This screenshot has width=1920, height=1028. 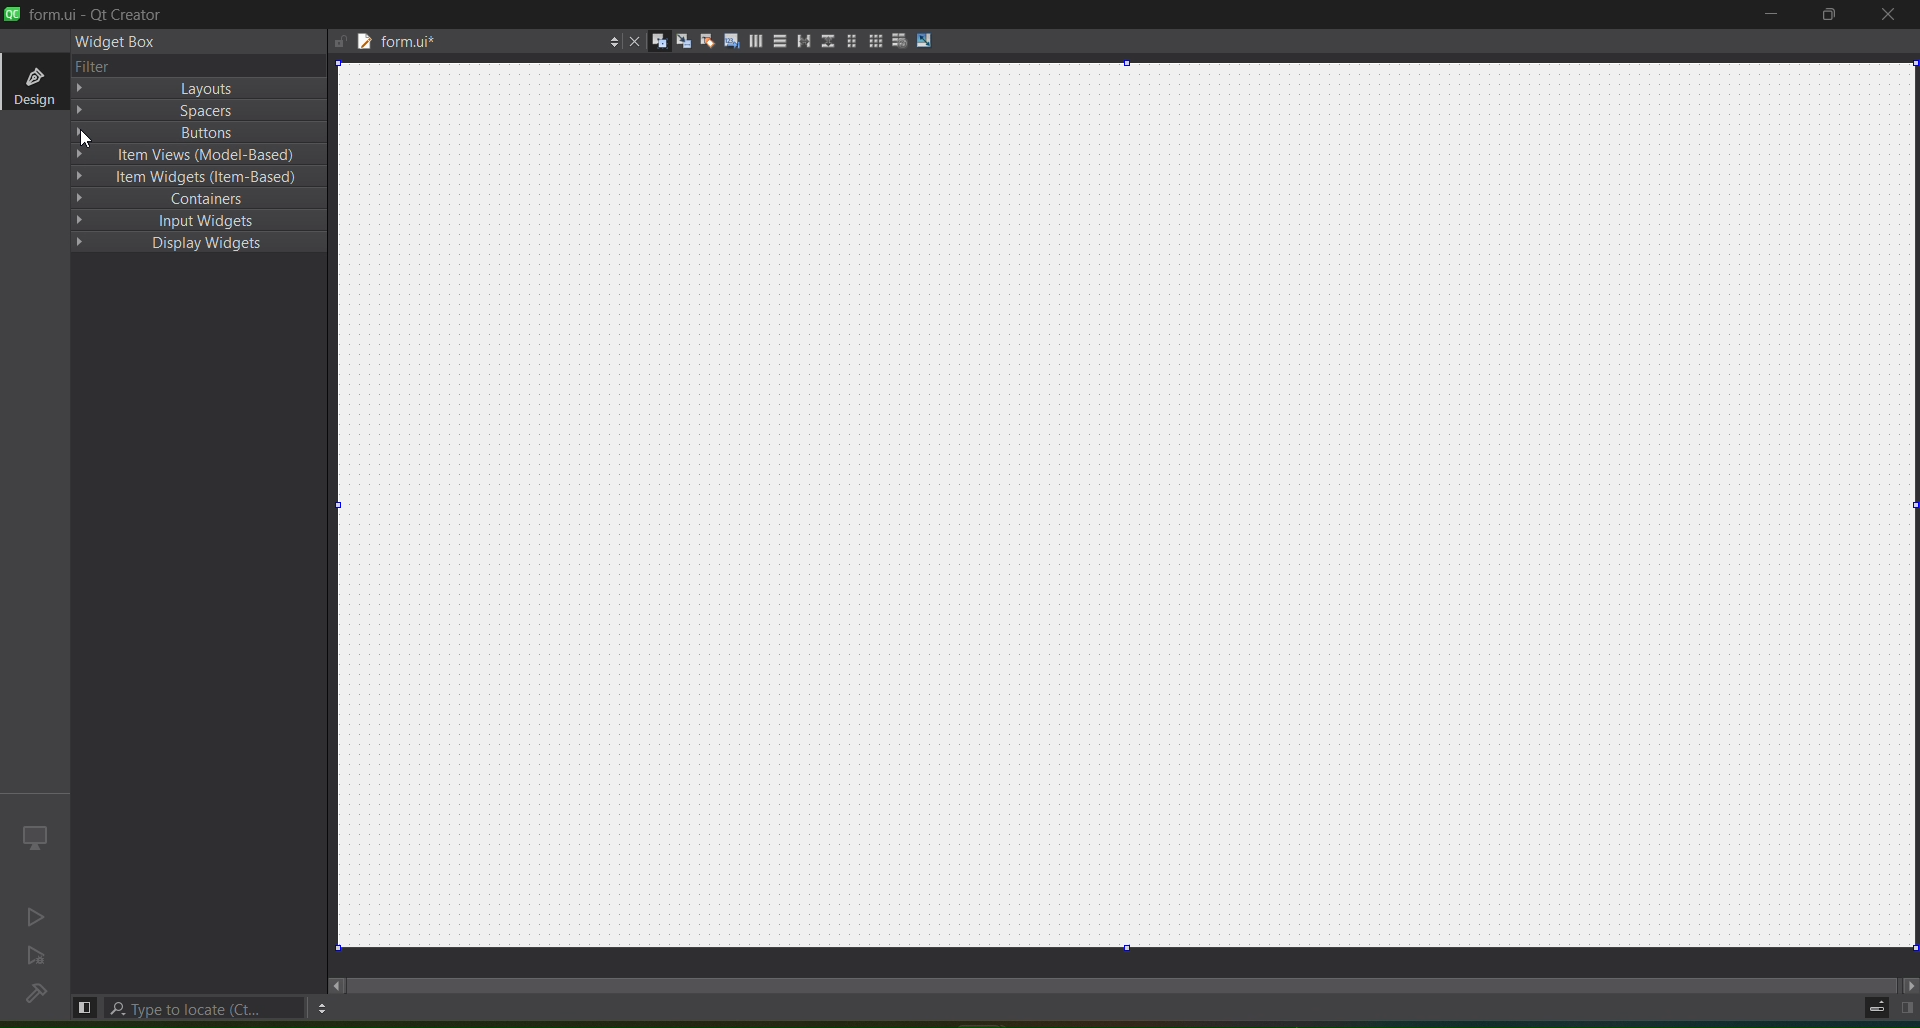 What do you see at coordinates (206, 1008) in the screenshot?
I see `type to locate` at bounding box center [206, 1008].